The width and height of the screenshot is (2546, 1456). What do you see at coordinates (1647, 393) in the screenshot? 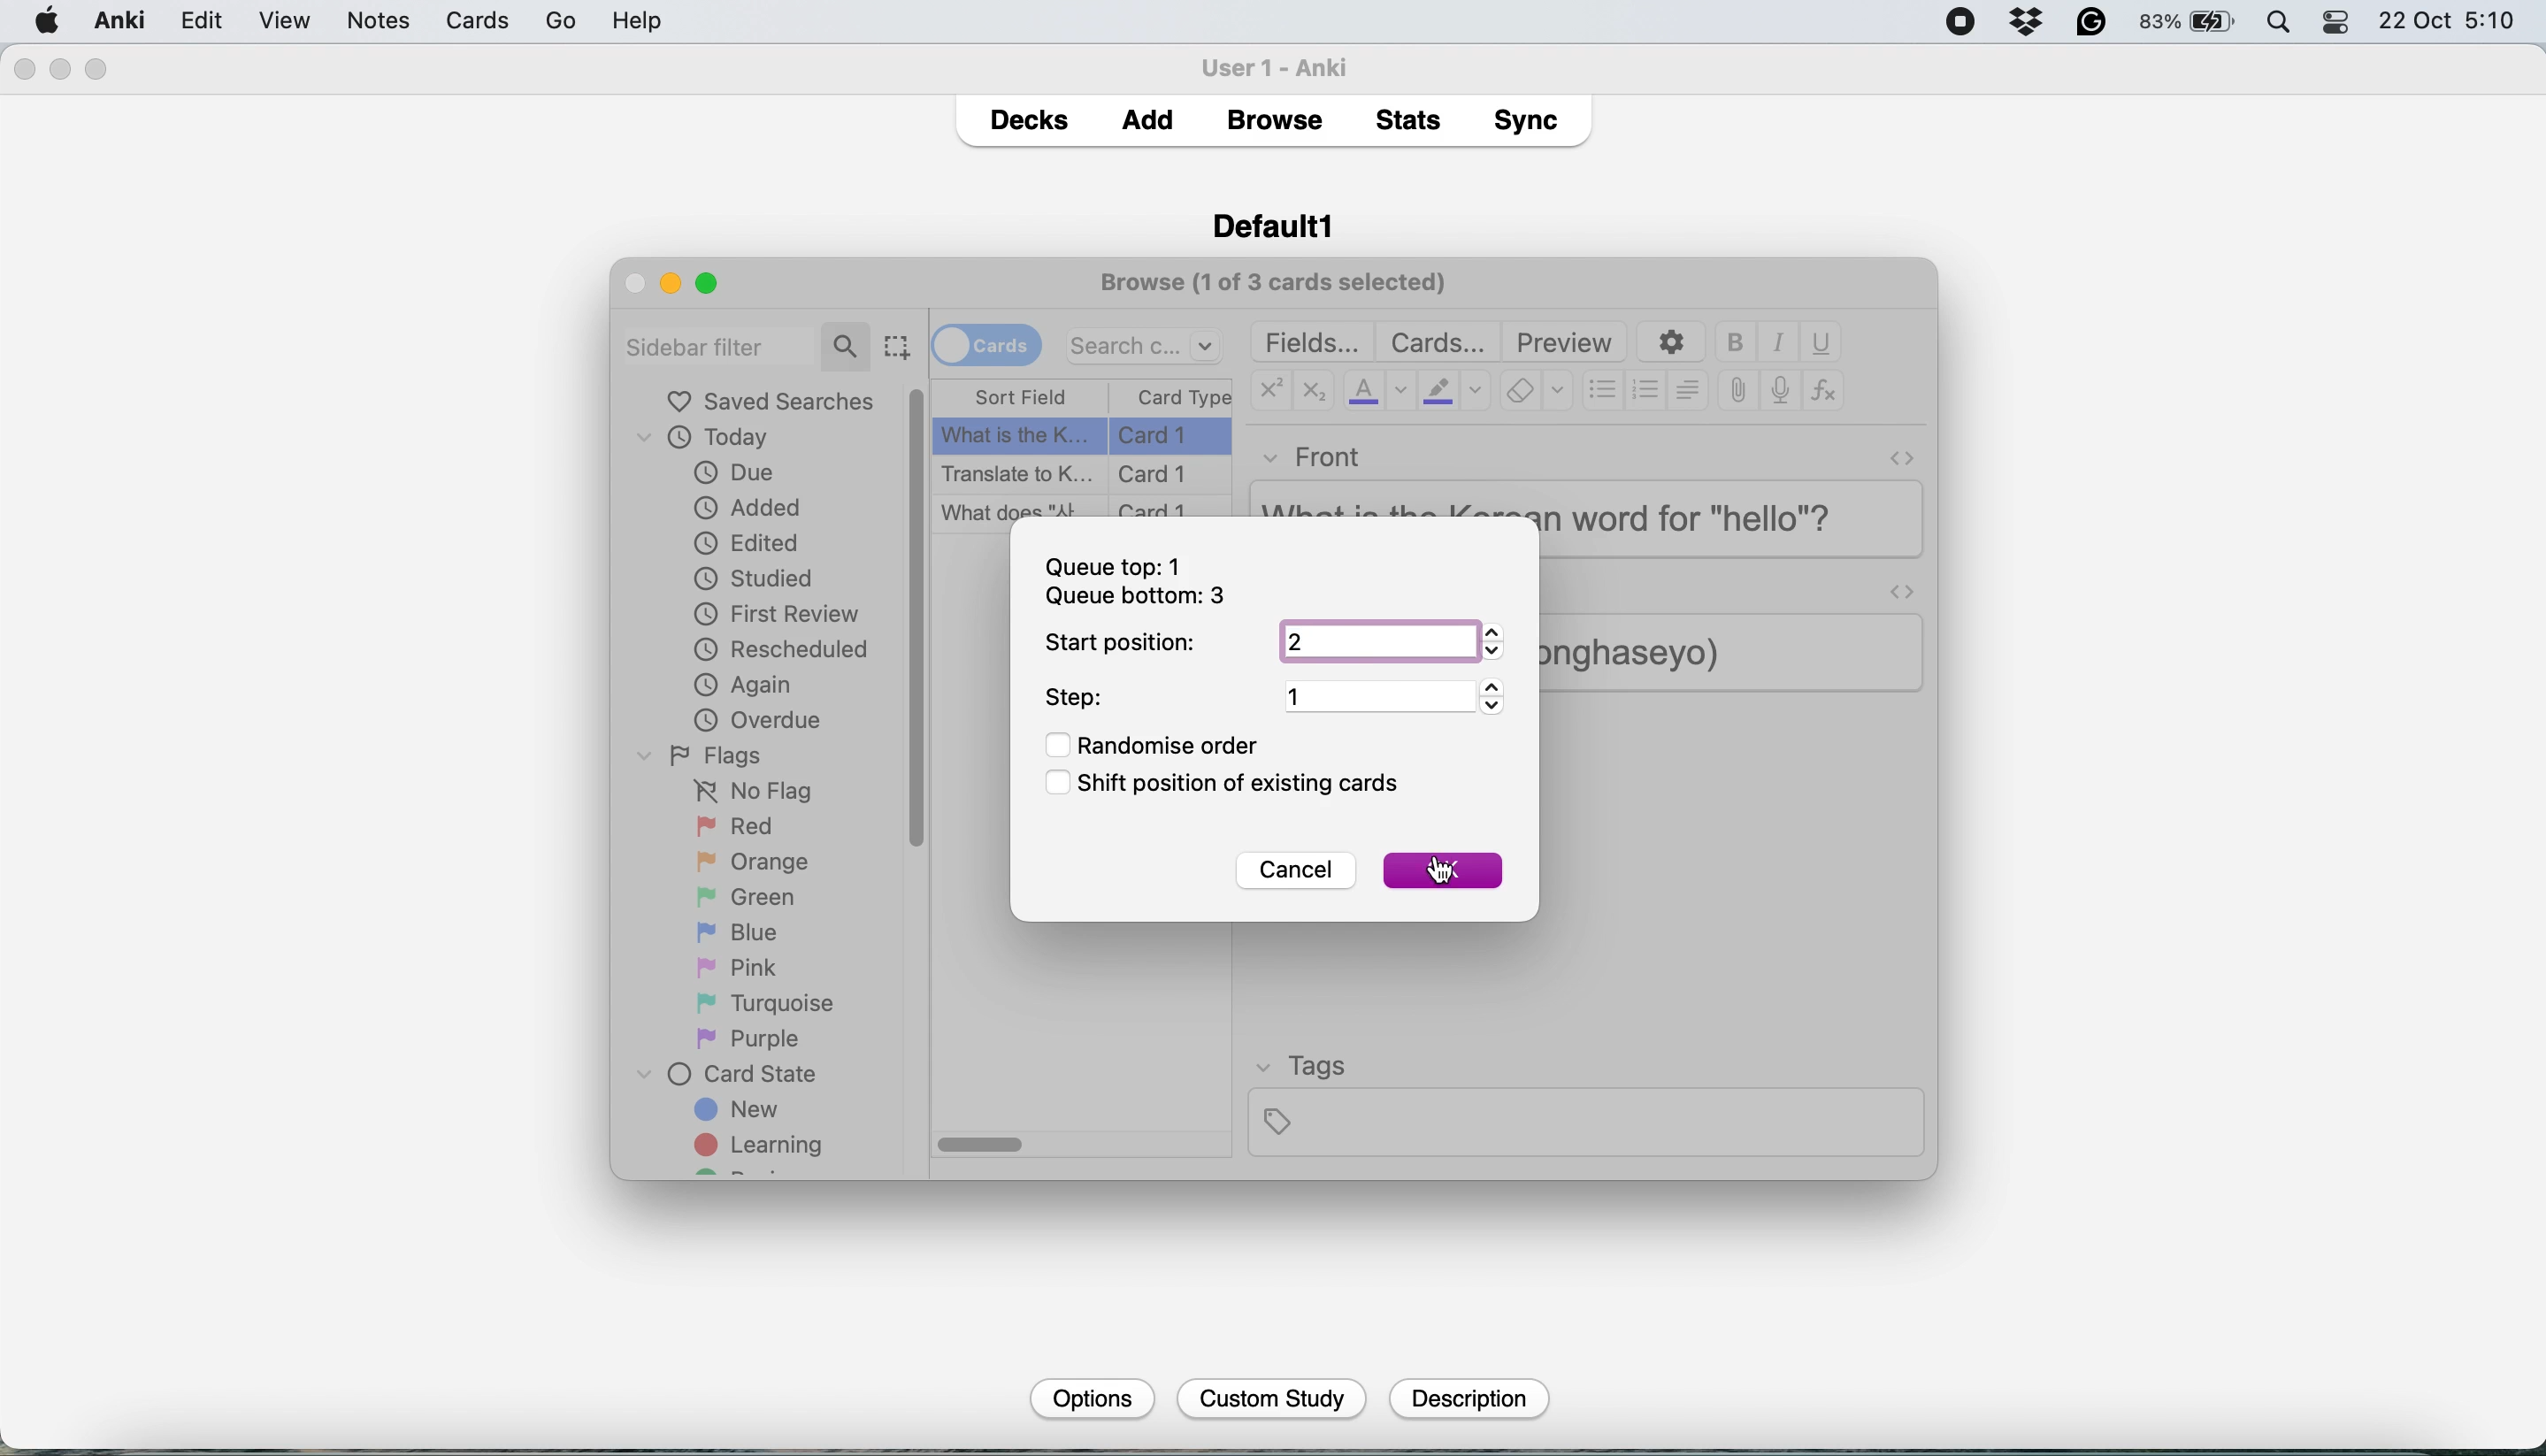
I see `numbered list` at bounding box center [1647, 393].